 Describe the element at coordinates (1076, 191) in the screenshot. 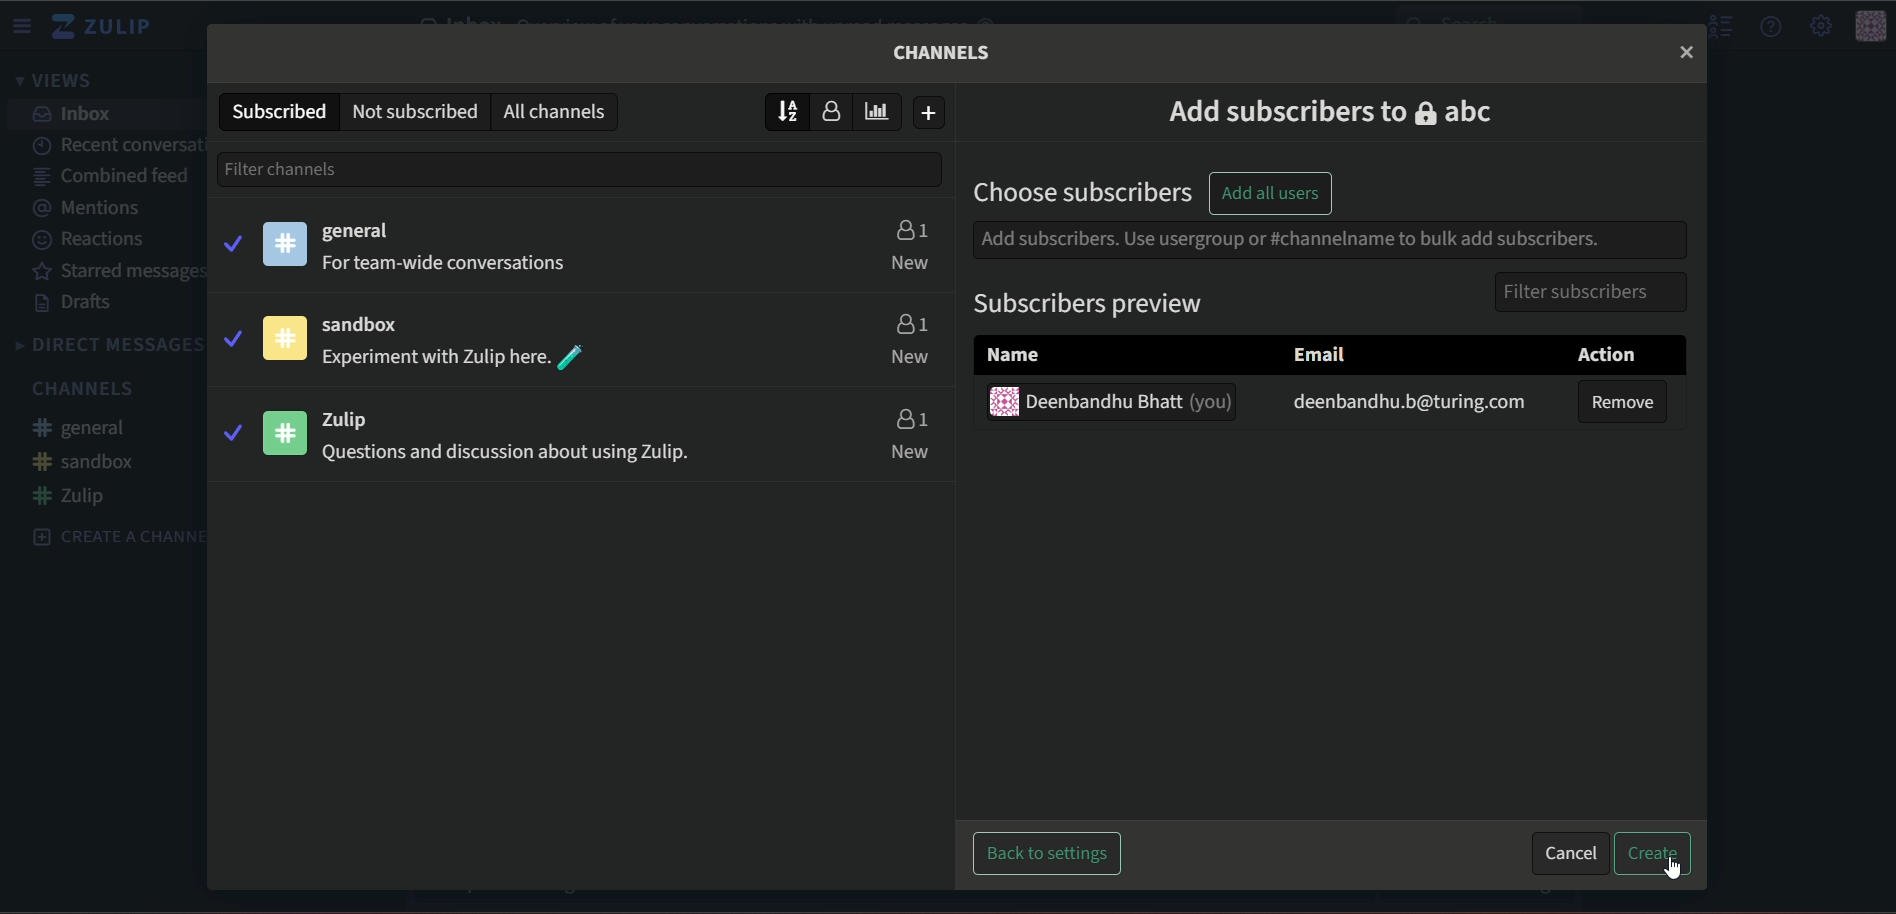

I see `choose subscribers` at that location.